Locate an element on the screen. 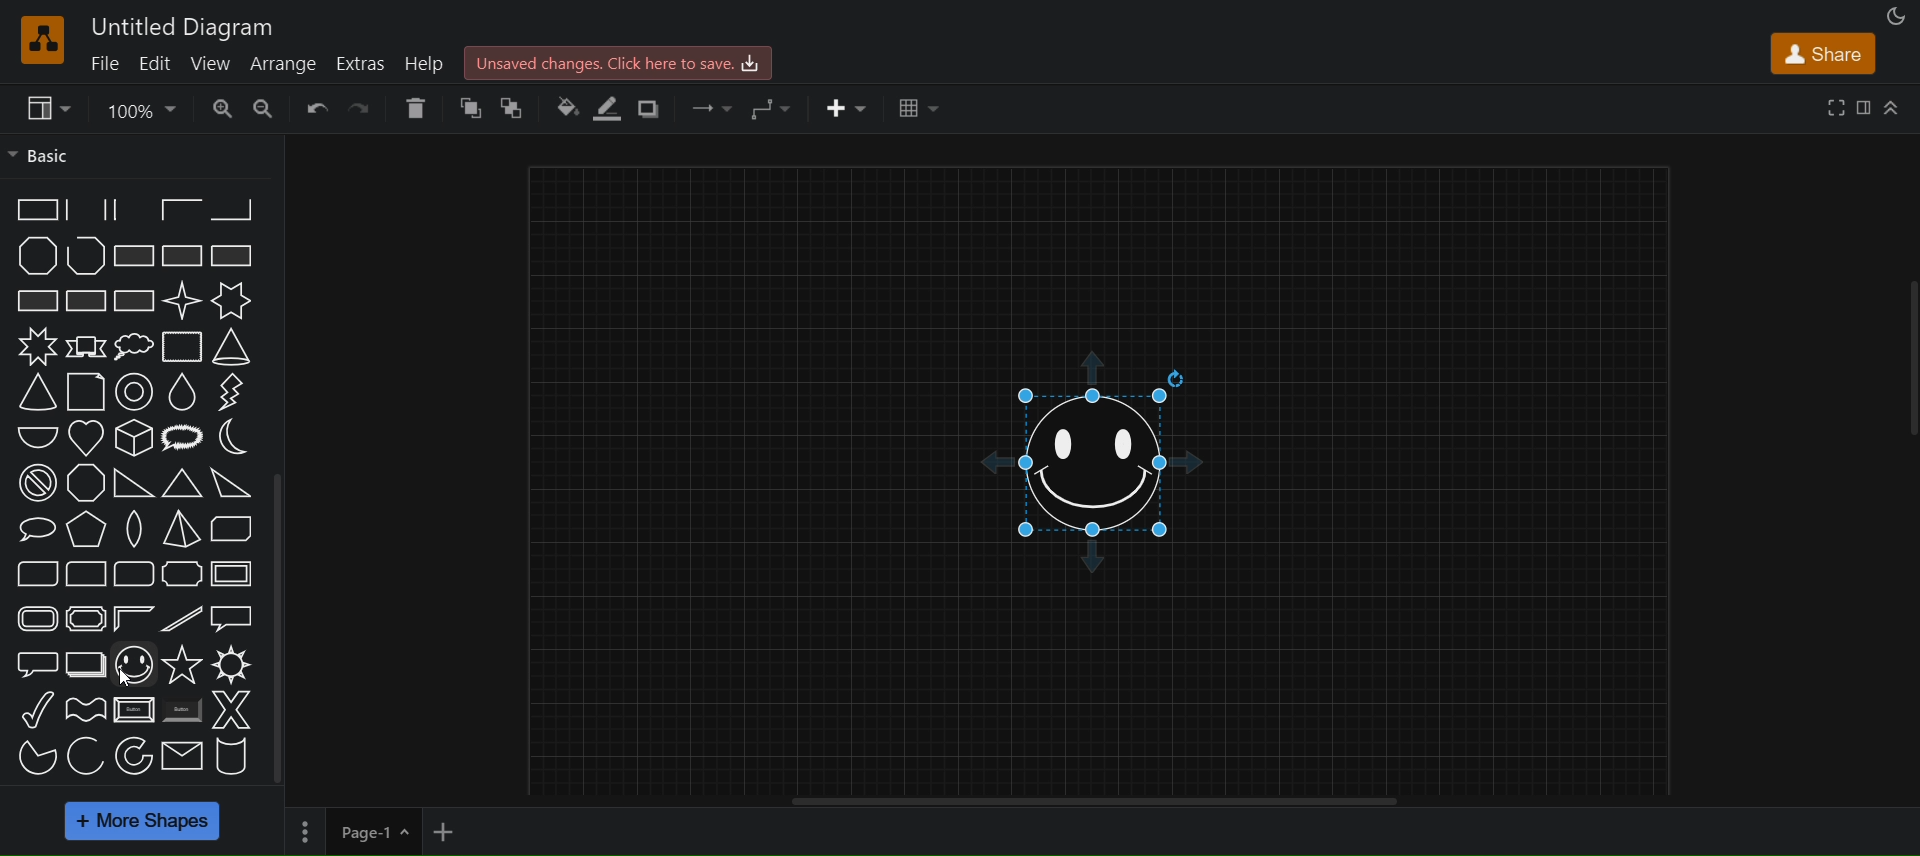 Image resolution: width=1920 pixels, height=856 pixels. appearance is located at coordinates (1893, 17).